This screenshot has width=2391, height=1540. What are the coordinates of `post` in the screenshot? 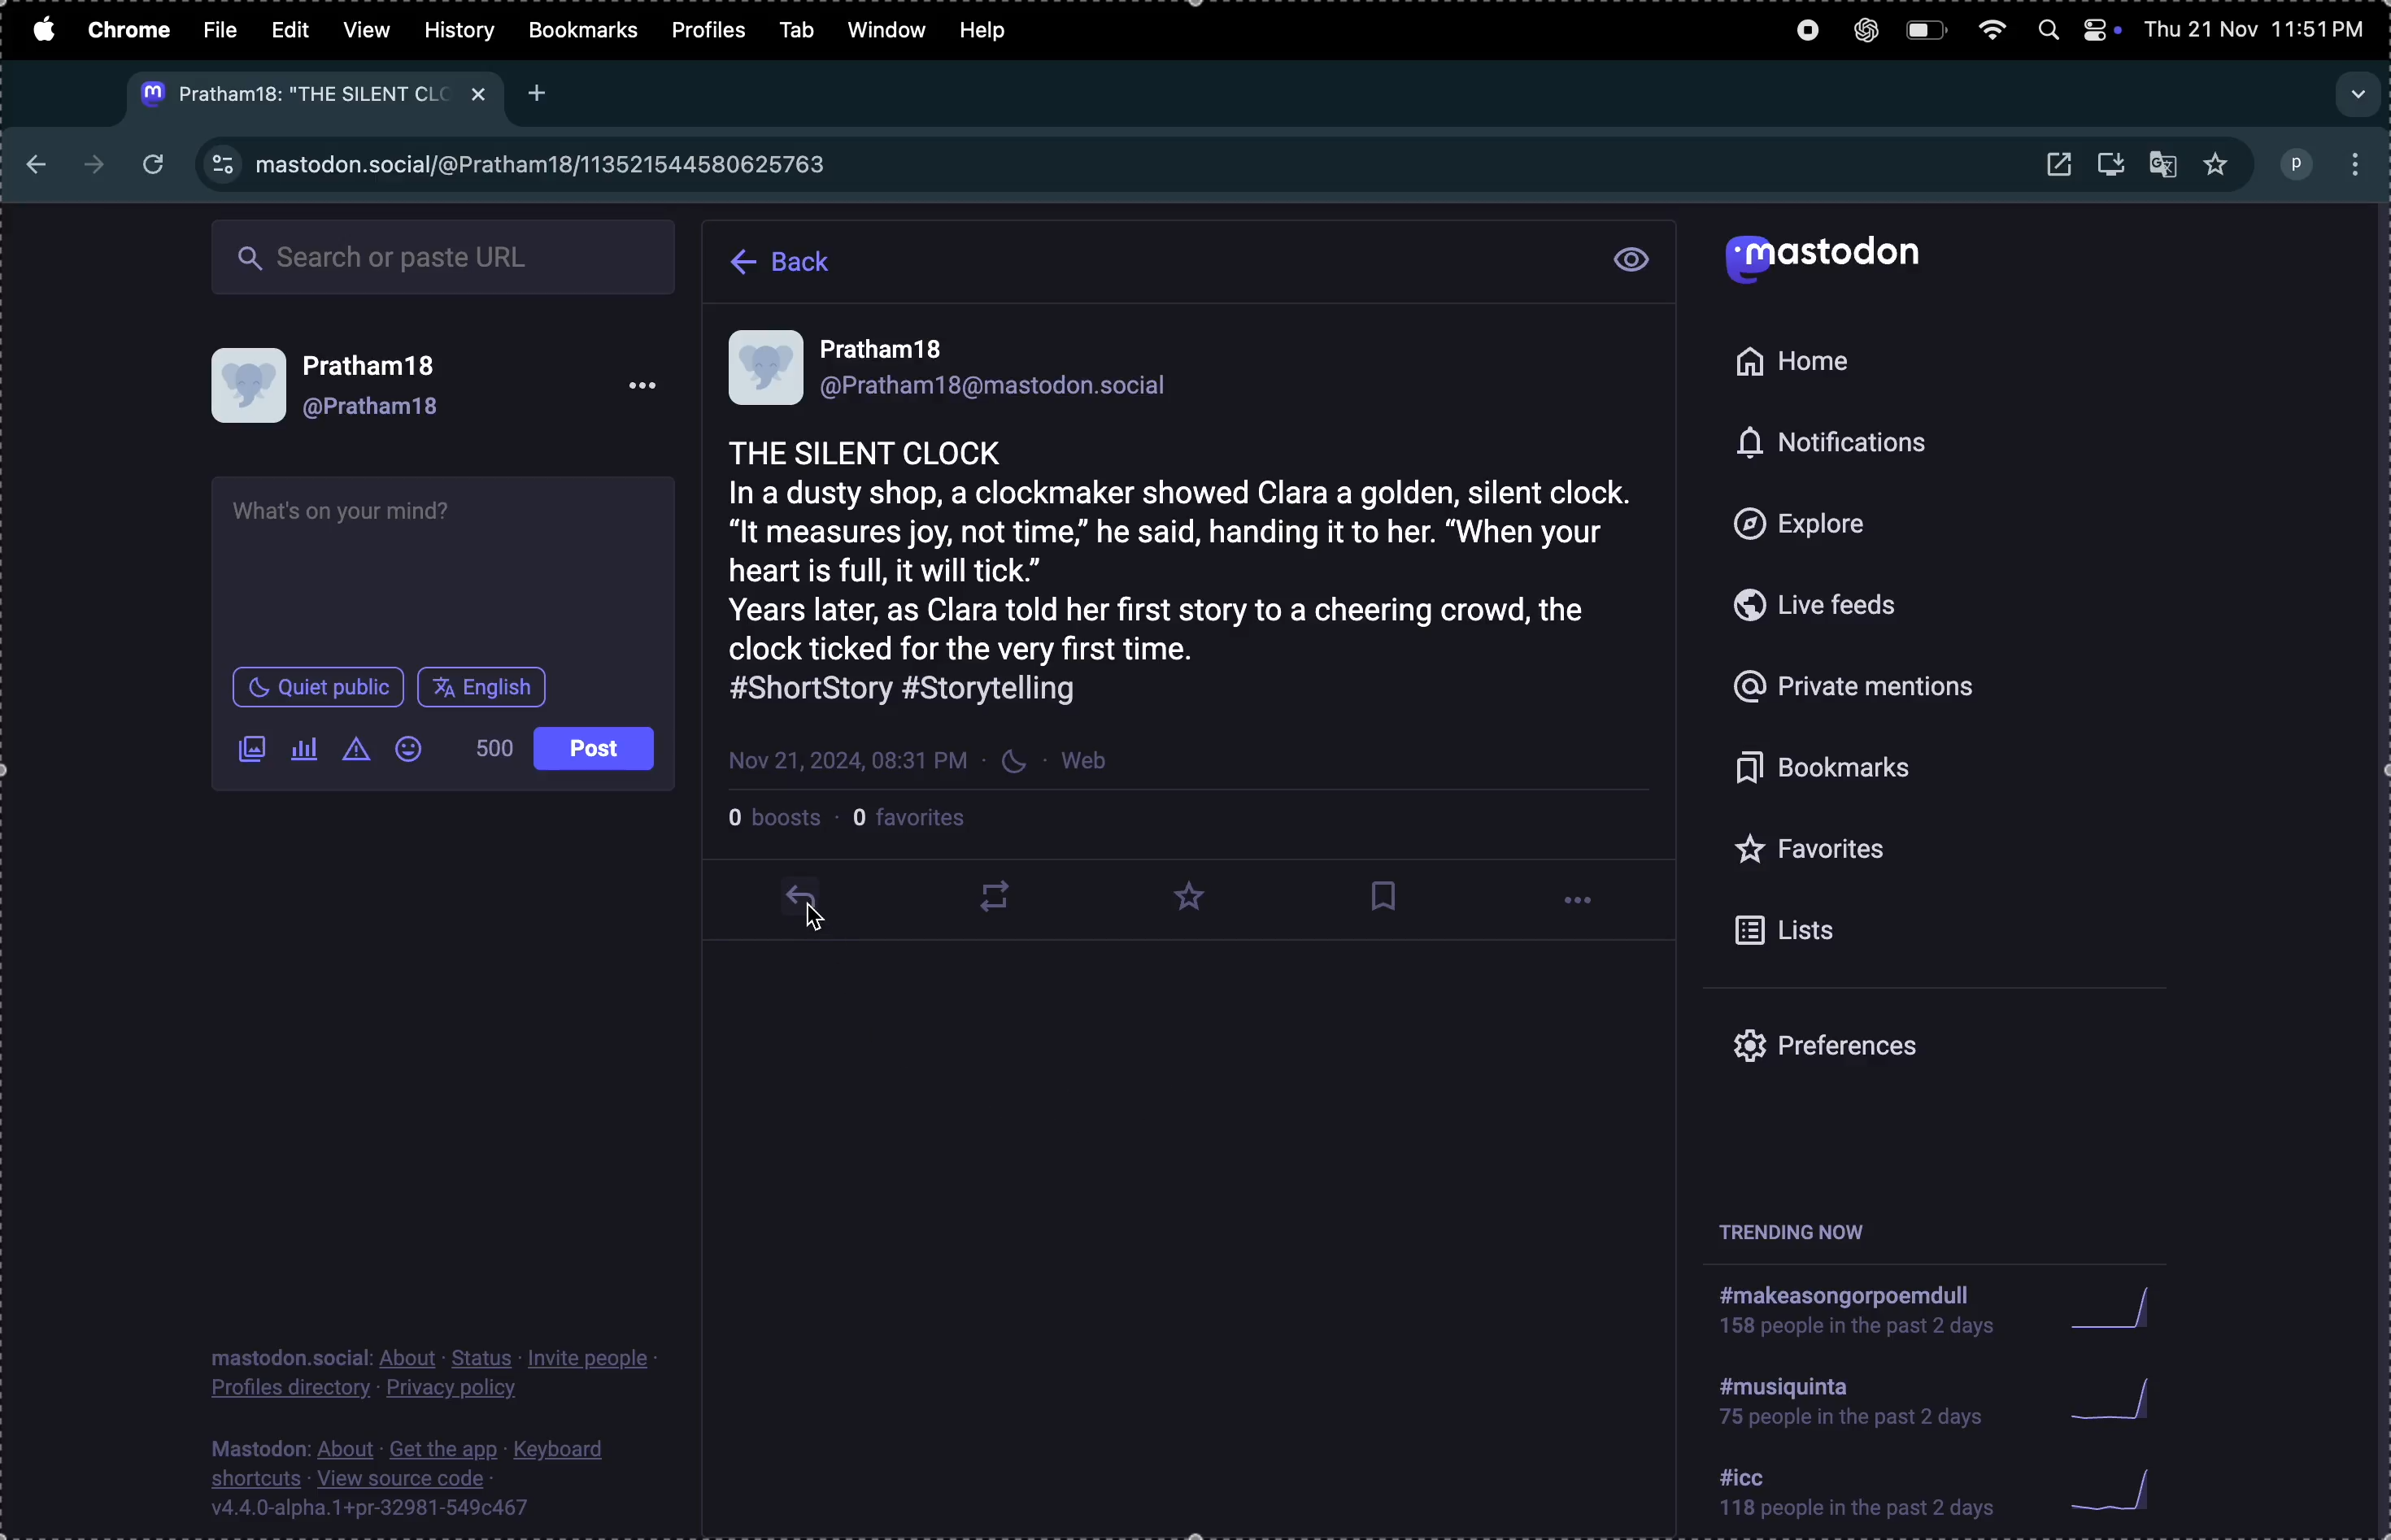 It's located at (591, 748).